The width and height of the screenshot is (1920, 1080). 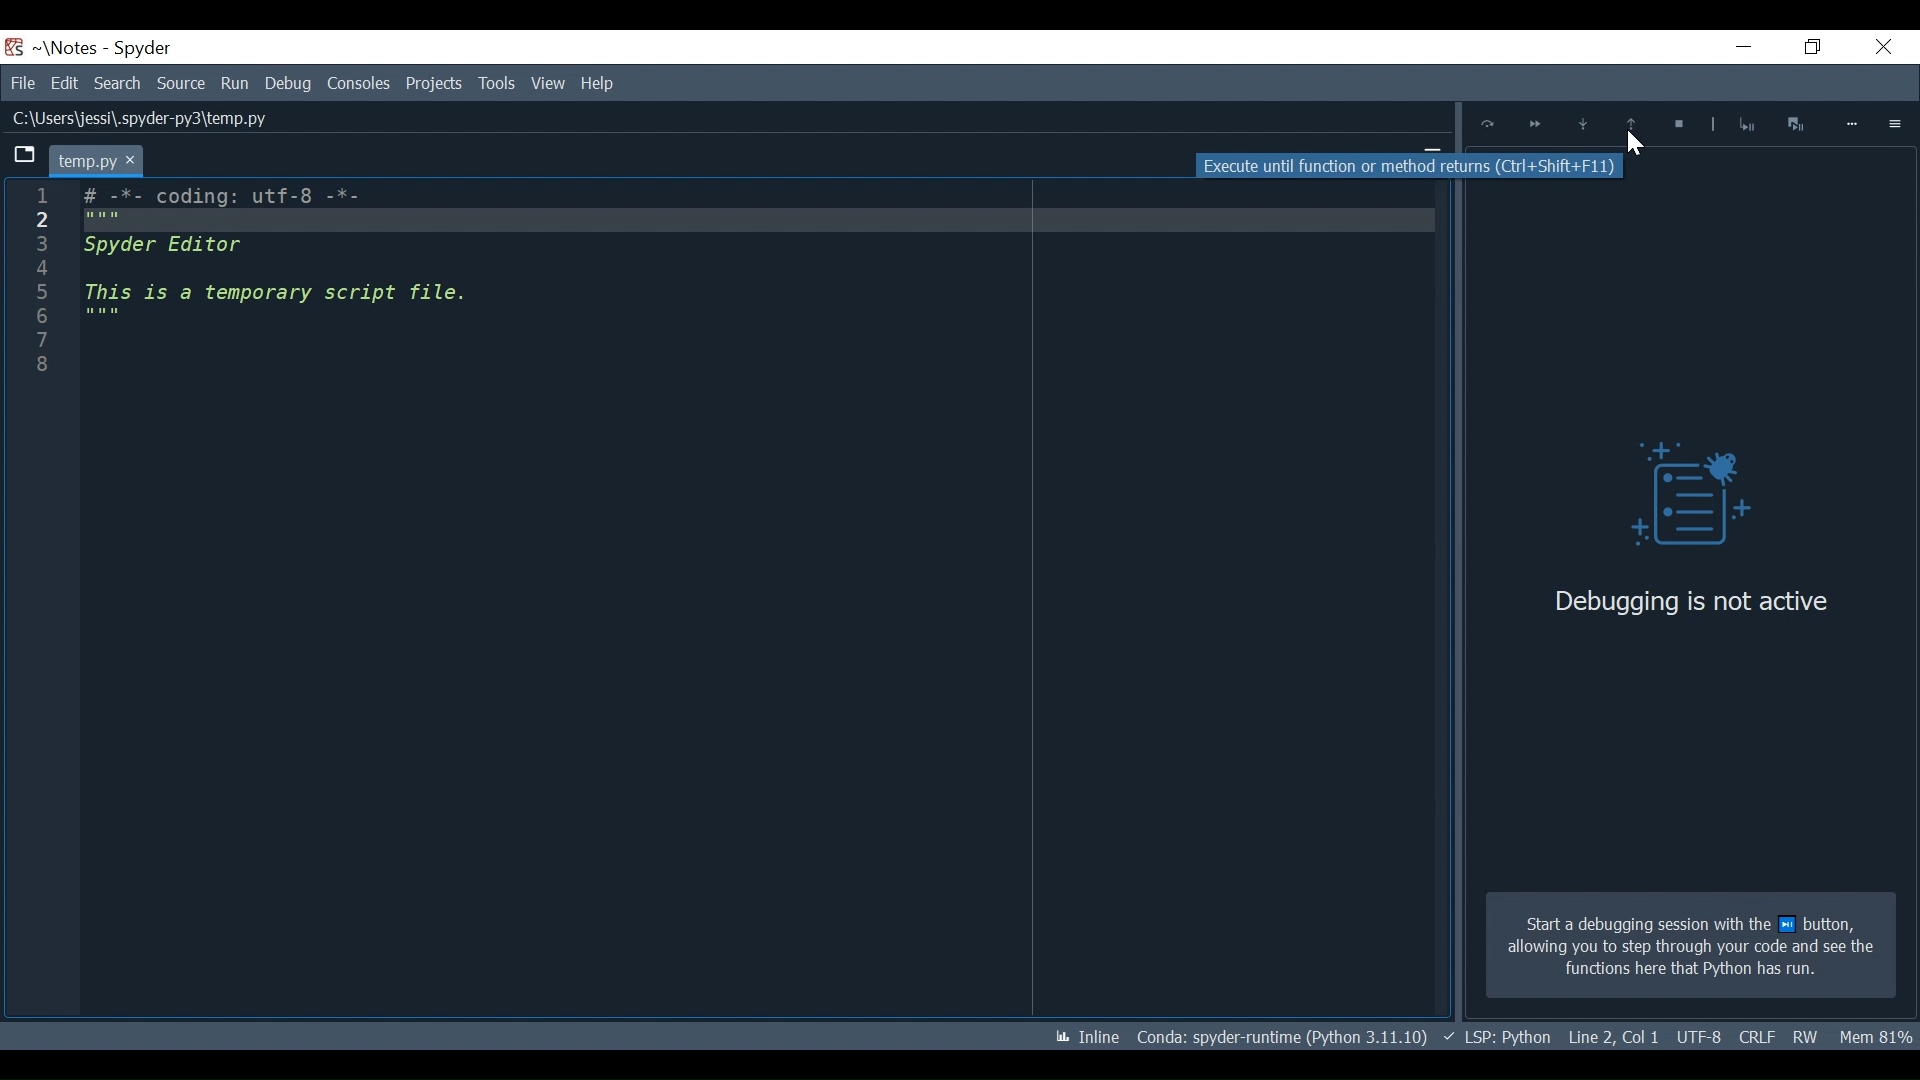 I want to click on Help, so click(x=600, y=82).